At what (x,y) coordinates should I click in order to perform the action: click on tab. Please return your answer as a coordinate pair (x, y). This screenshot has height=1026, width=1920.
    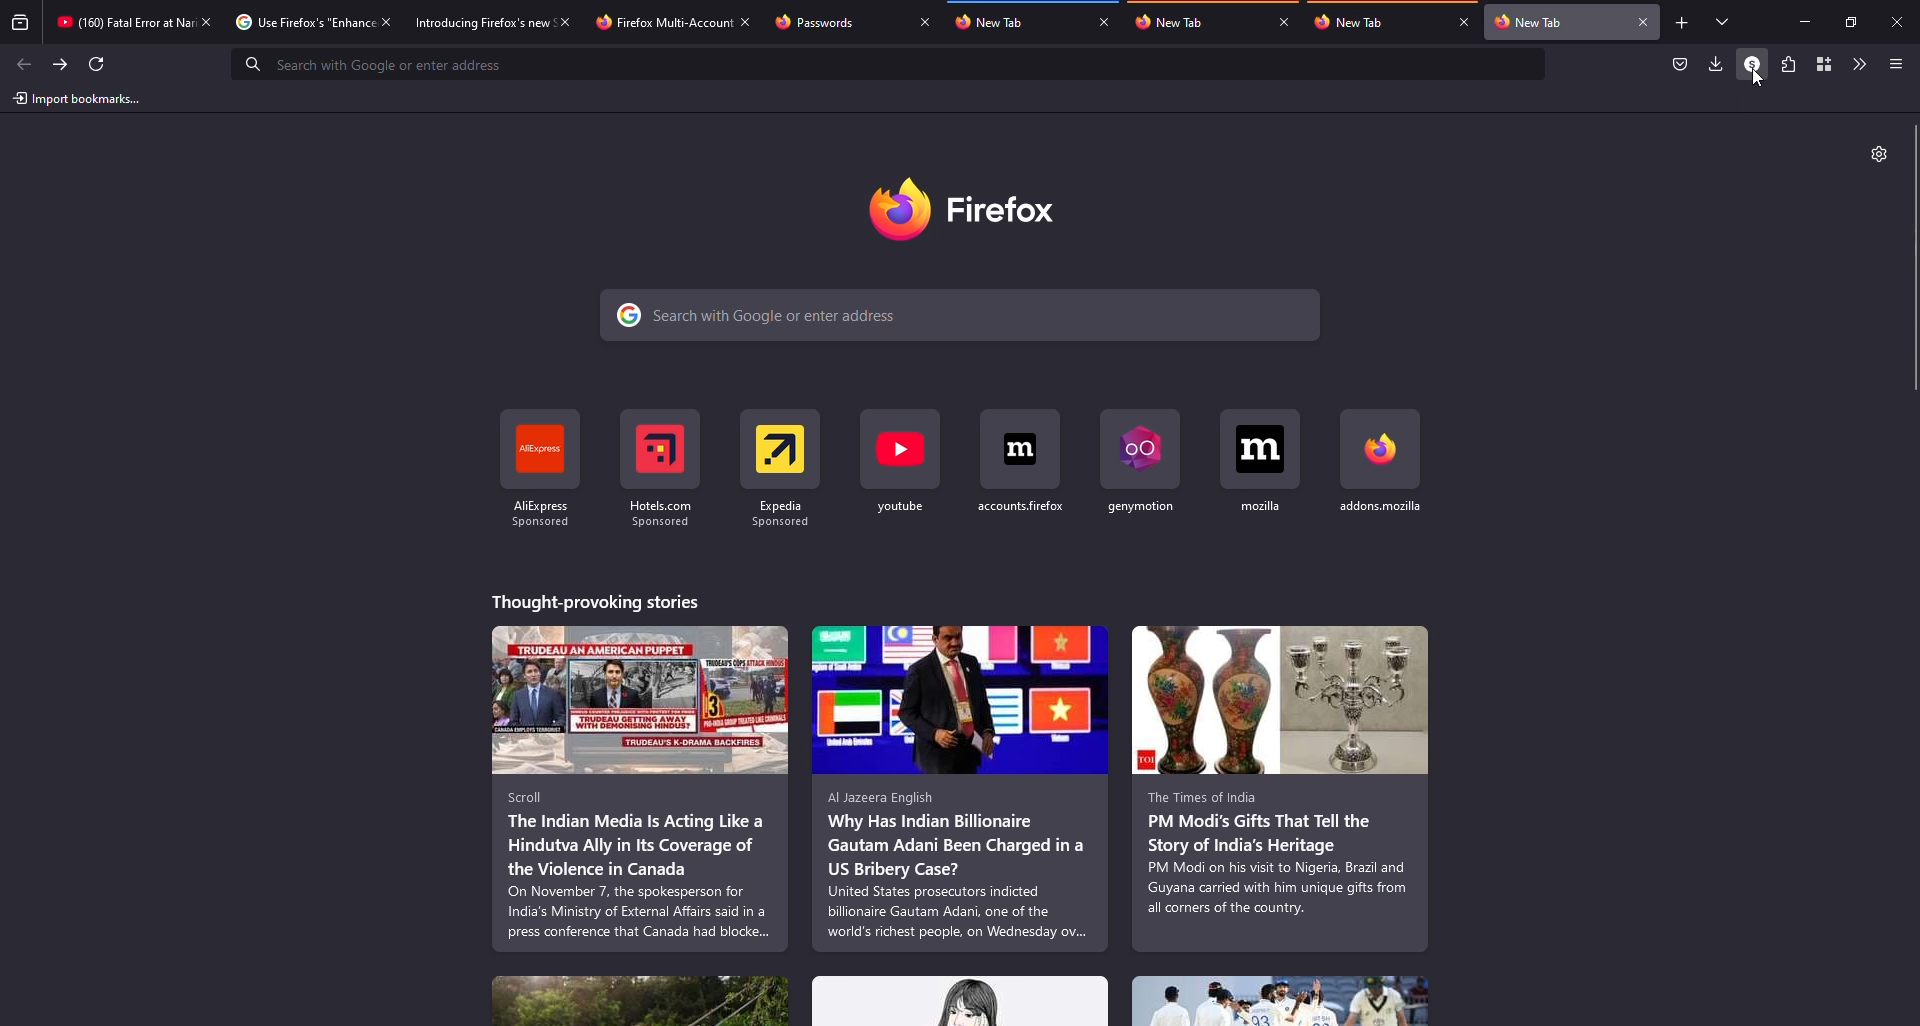
    Looking at the image, I should click on (654, 23).